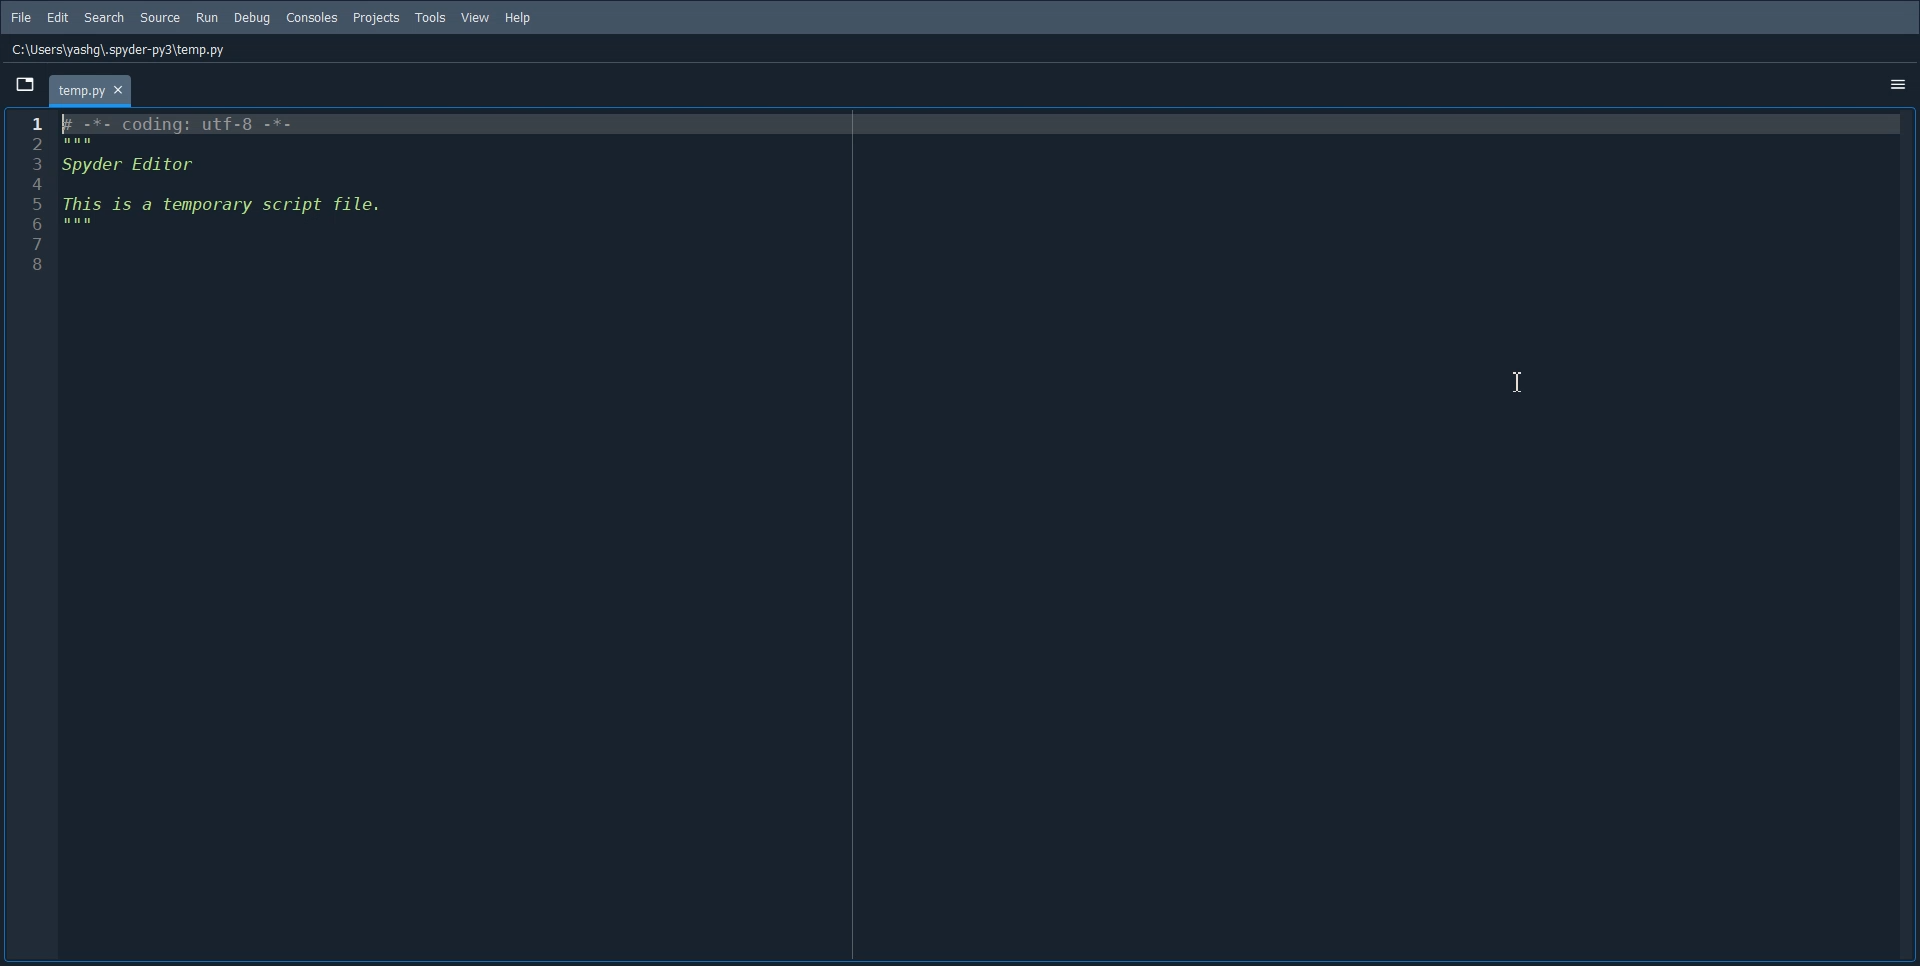 This screenshot has height=966, width=1920. I want to click on Option, so click(1895, 86).